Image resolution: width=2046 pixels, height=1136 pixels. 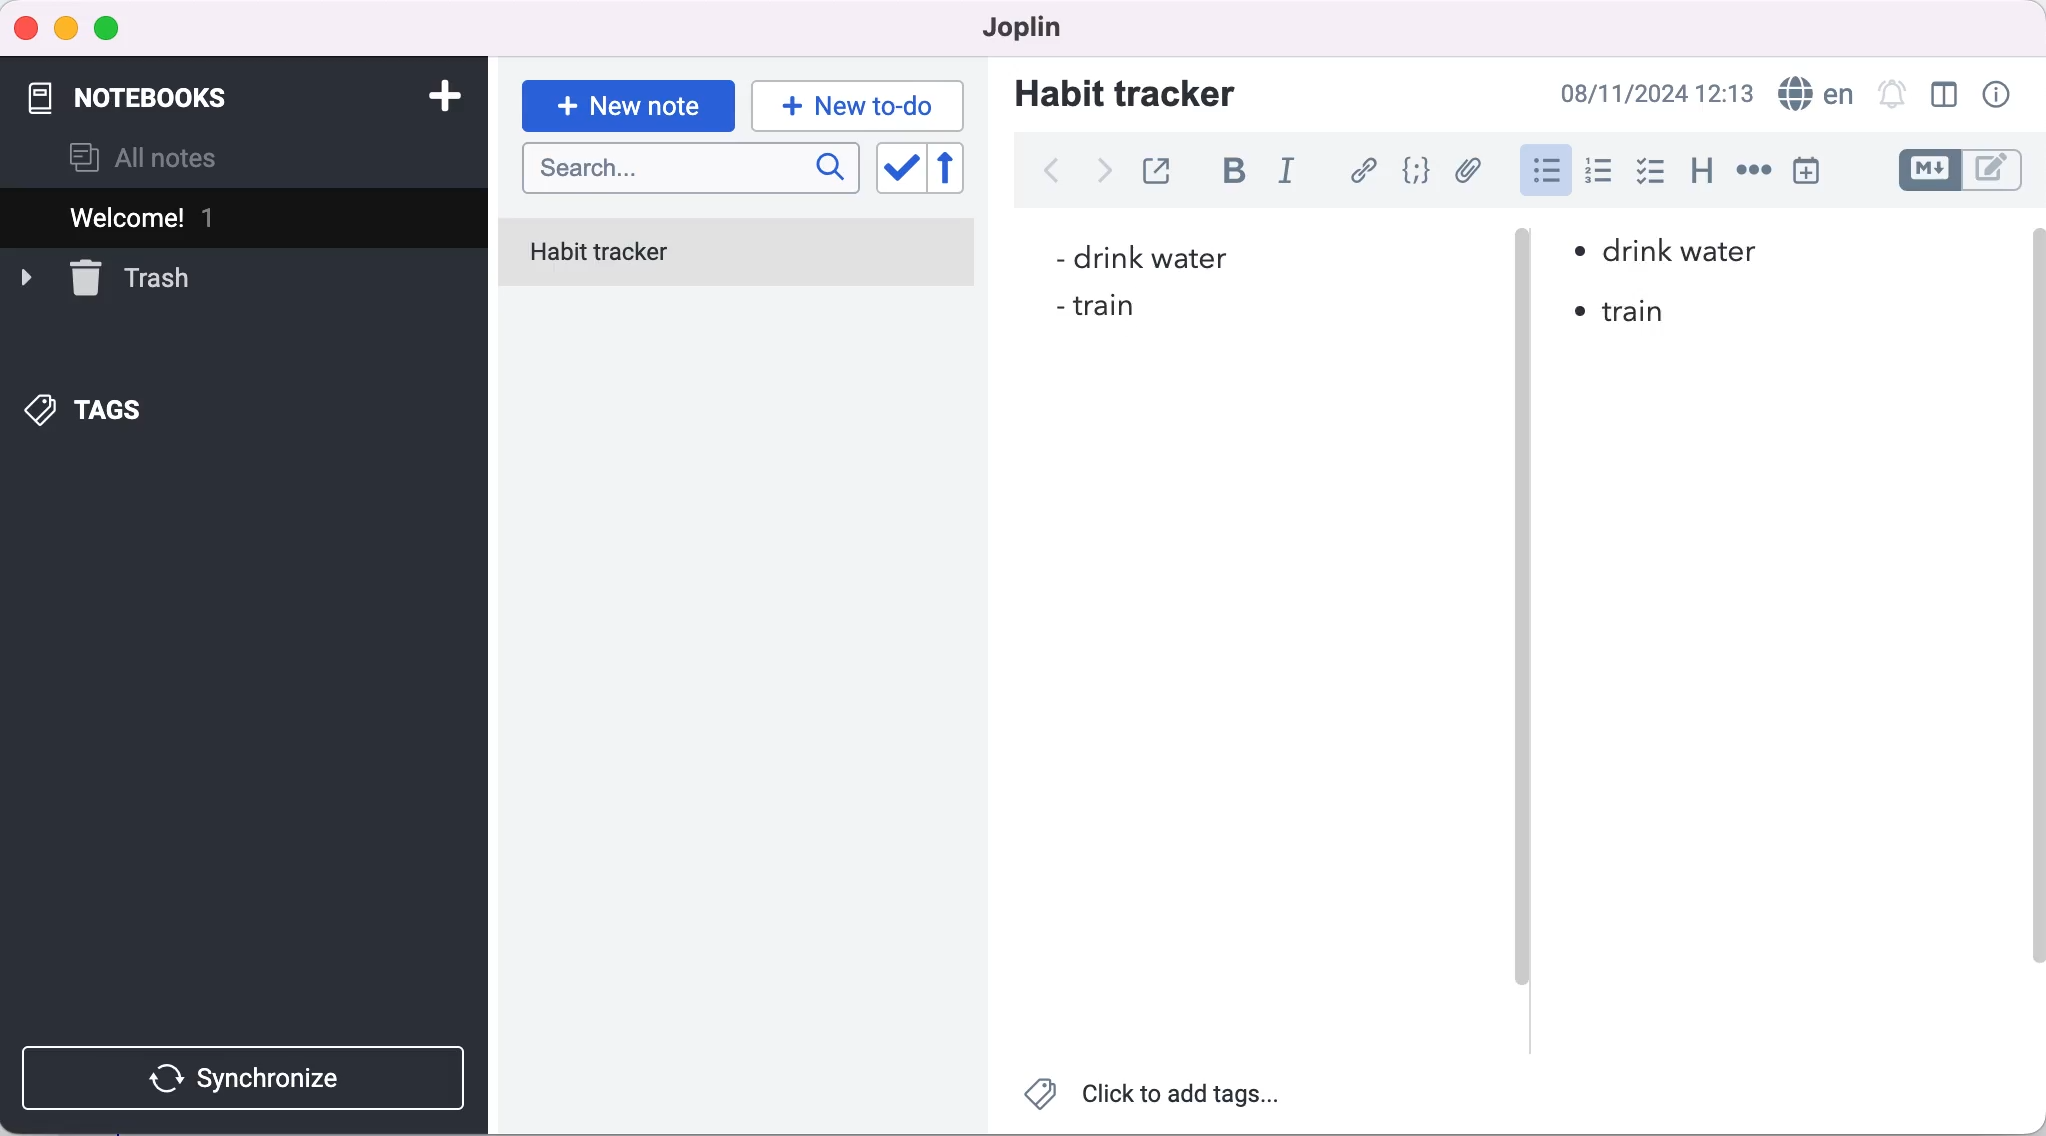 I want to click on typing, so click(x=858, y=105).